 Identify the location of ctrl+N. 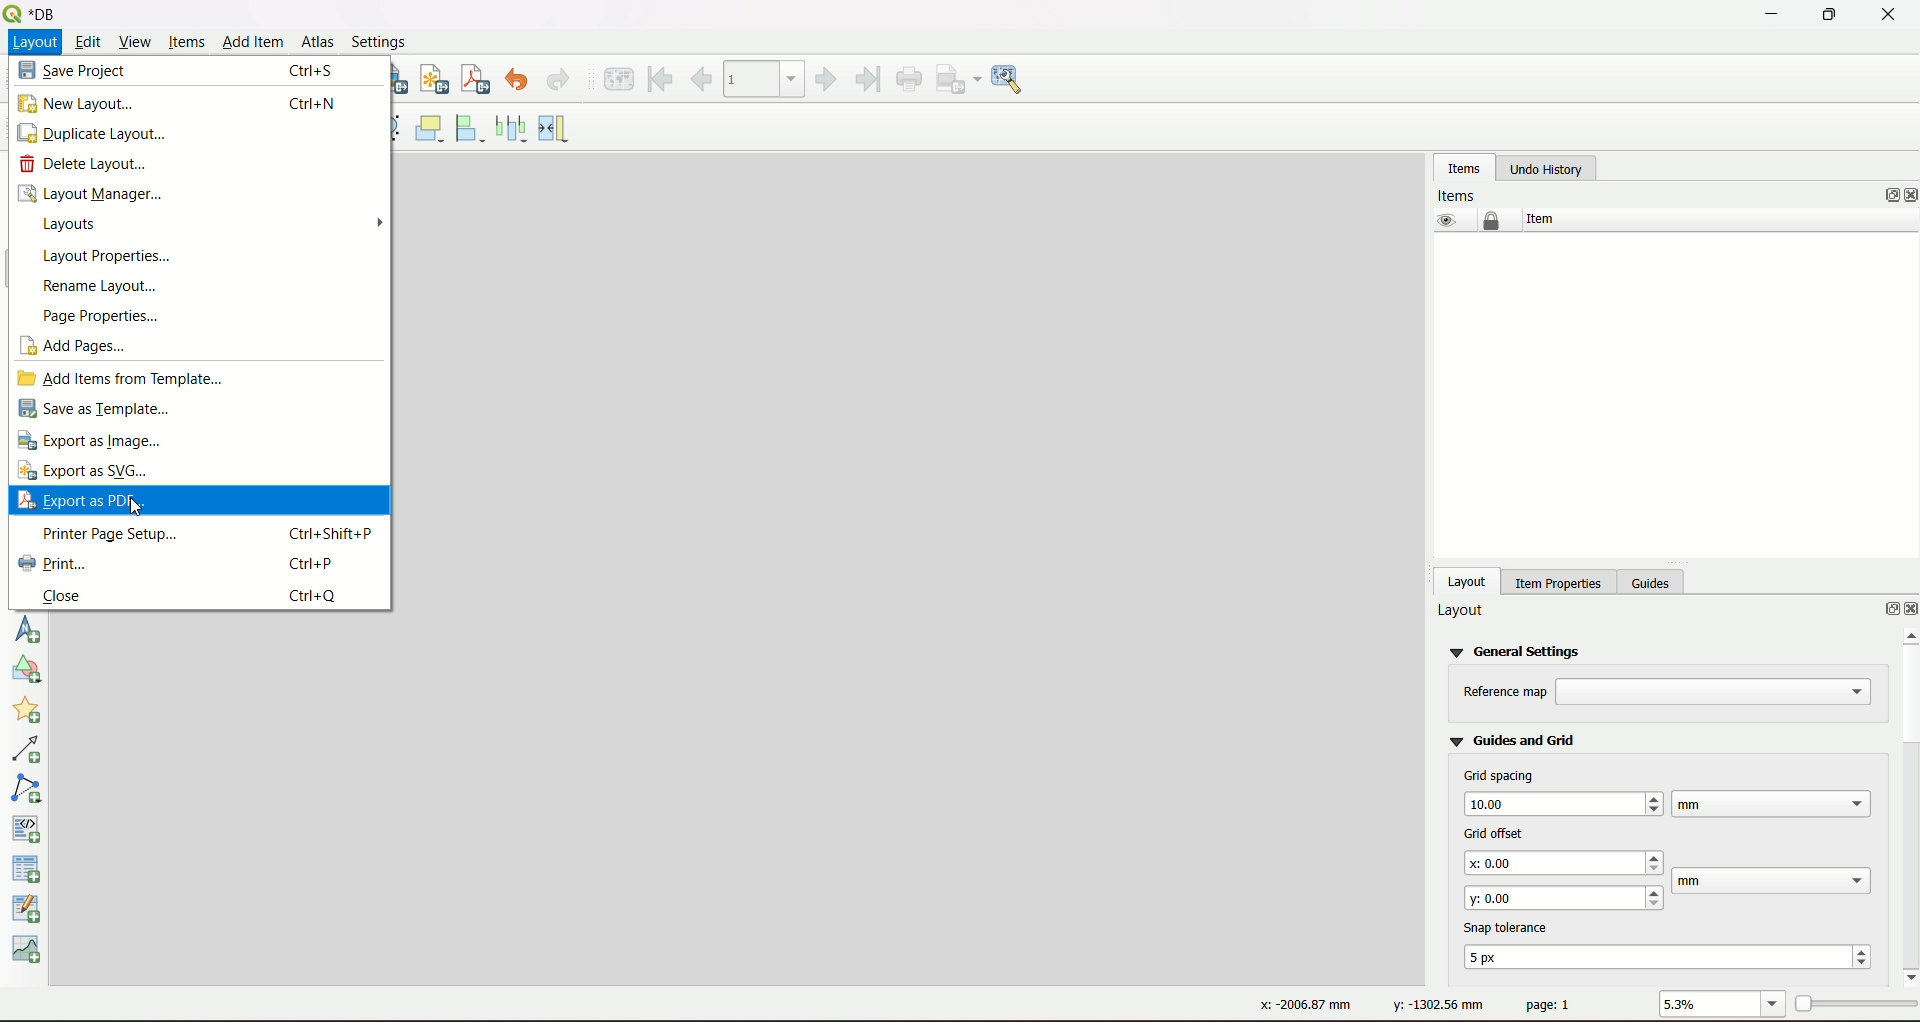
(316, 104).